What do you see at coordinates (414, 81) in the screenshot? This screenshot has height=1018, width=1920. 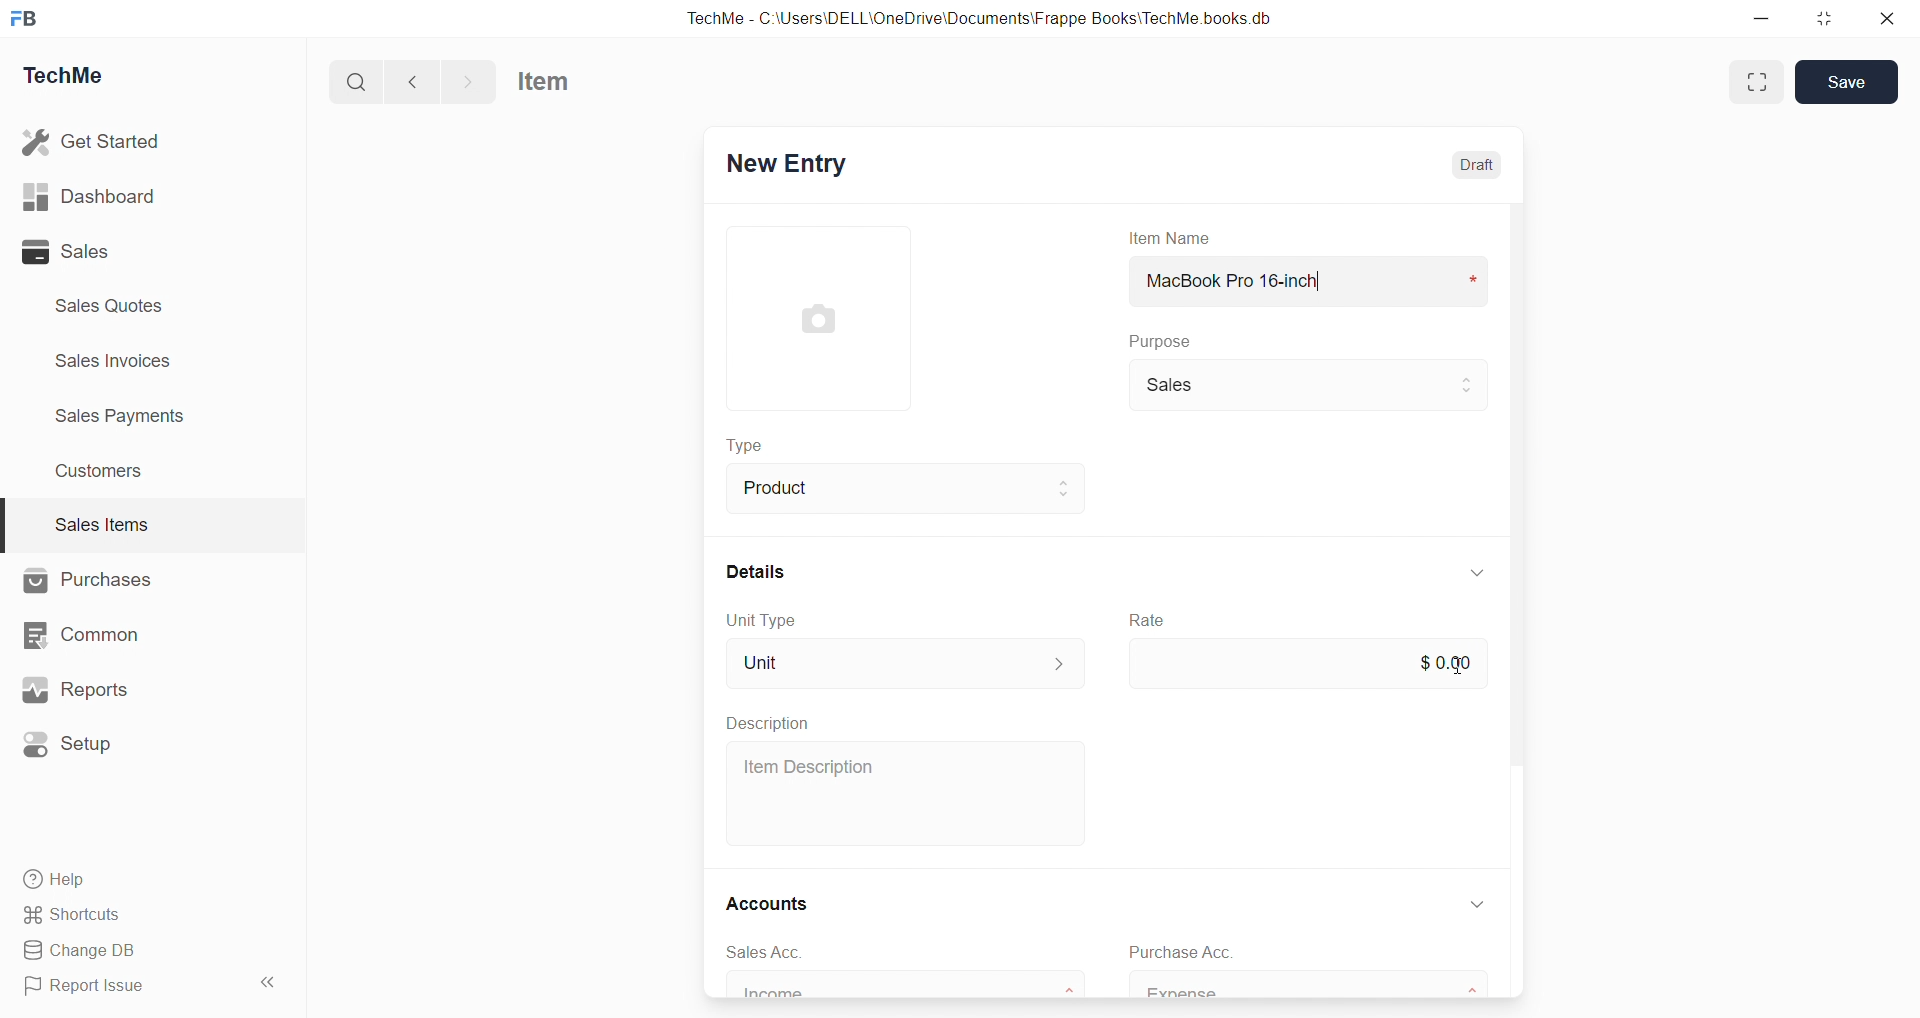 I see `back` at bounding box center [414, 81].